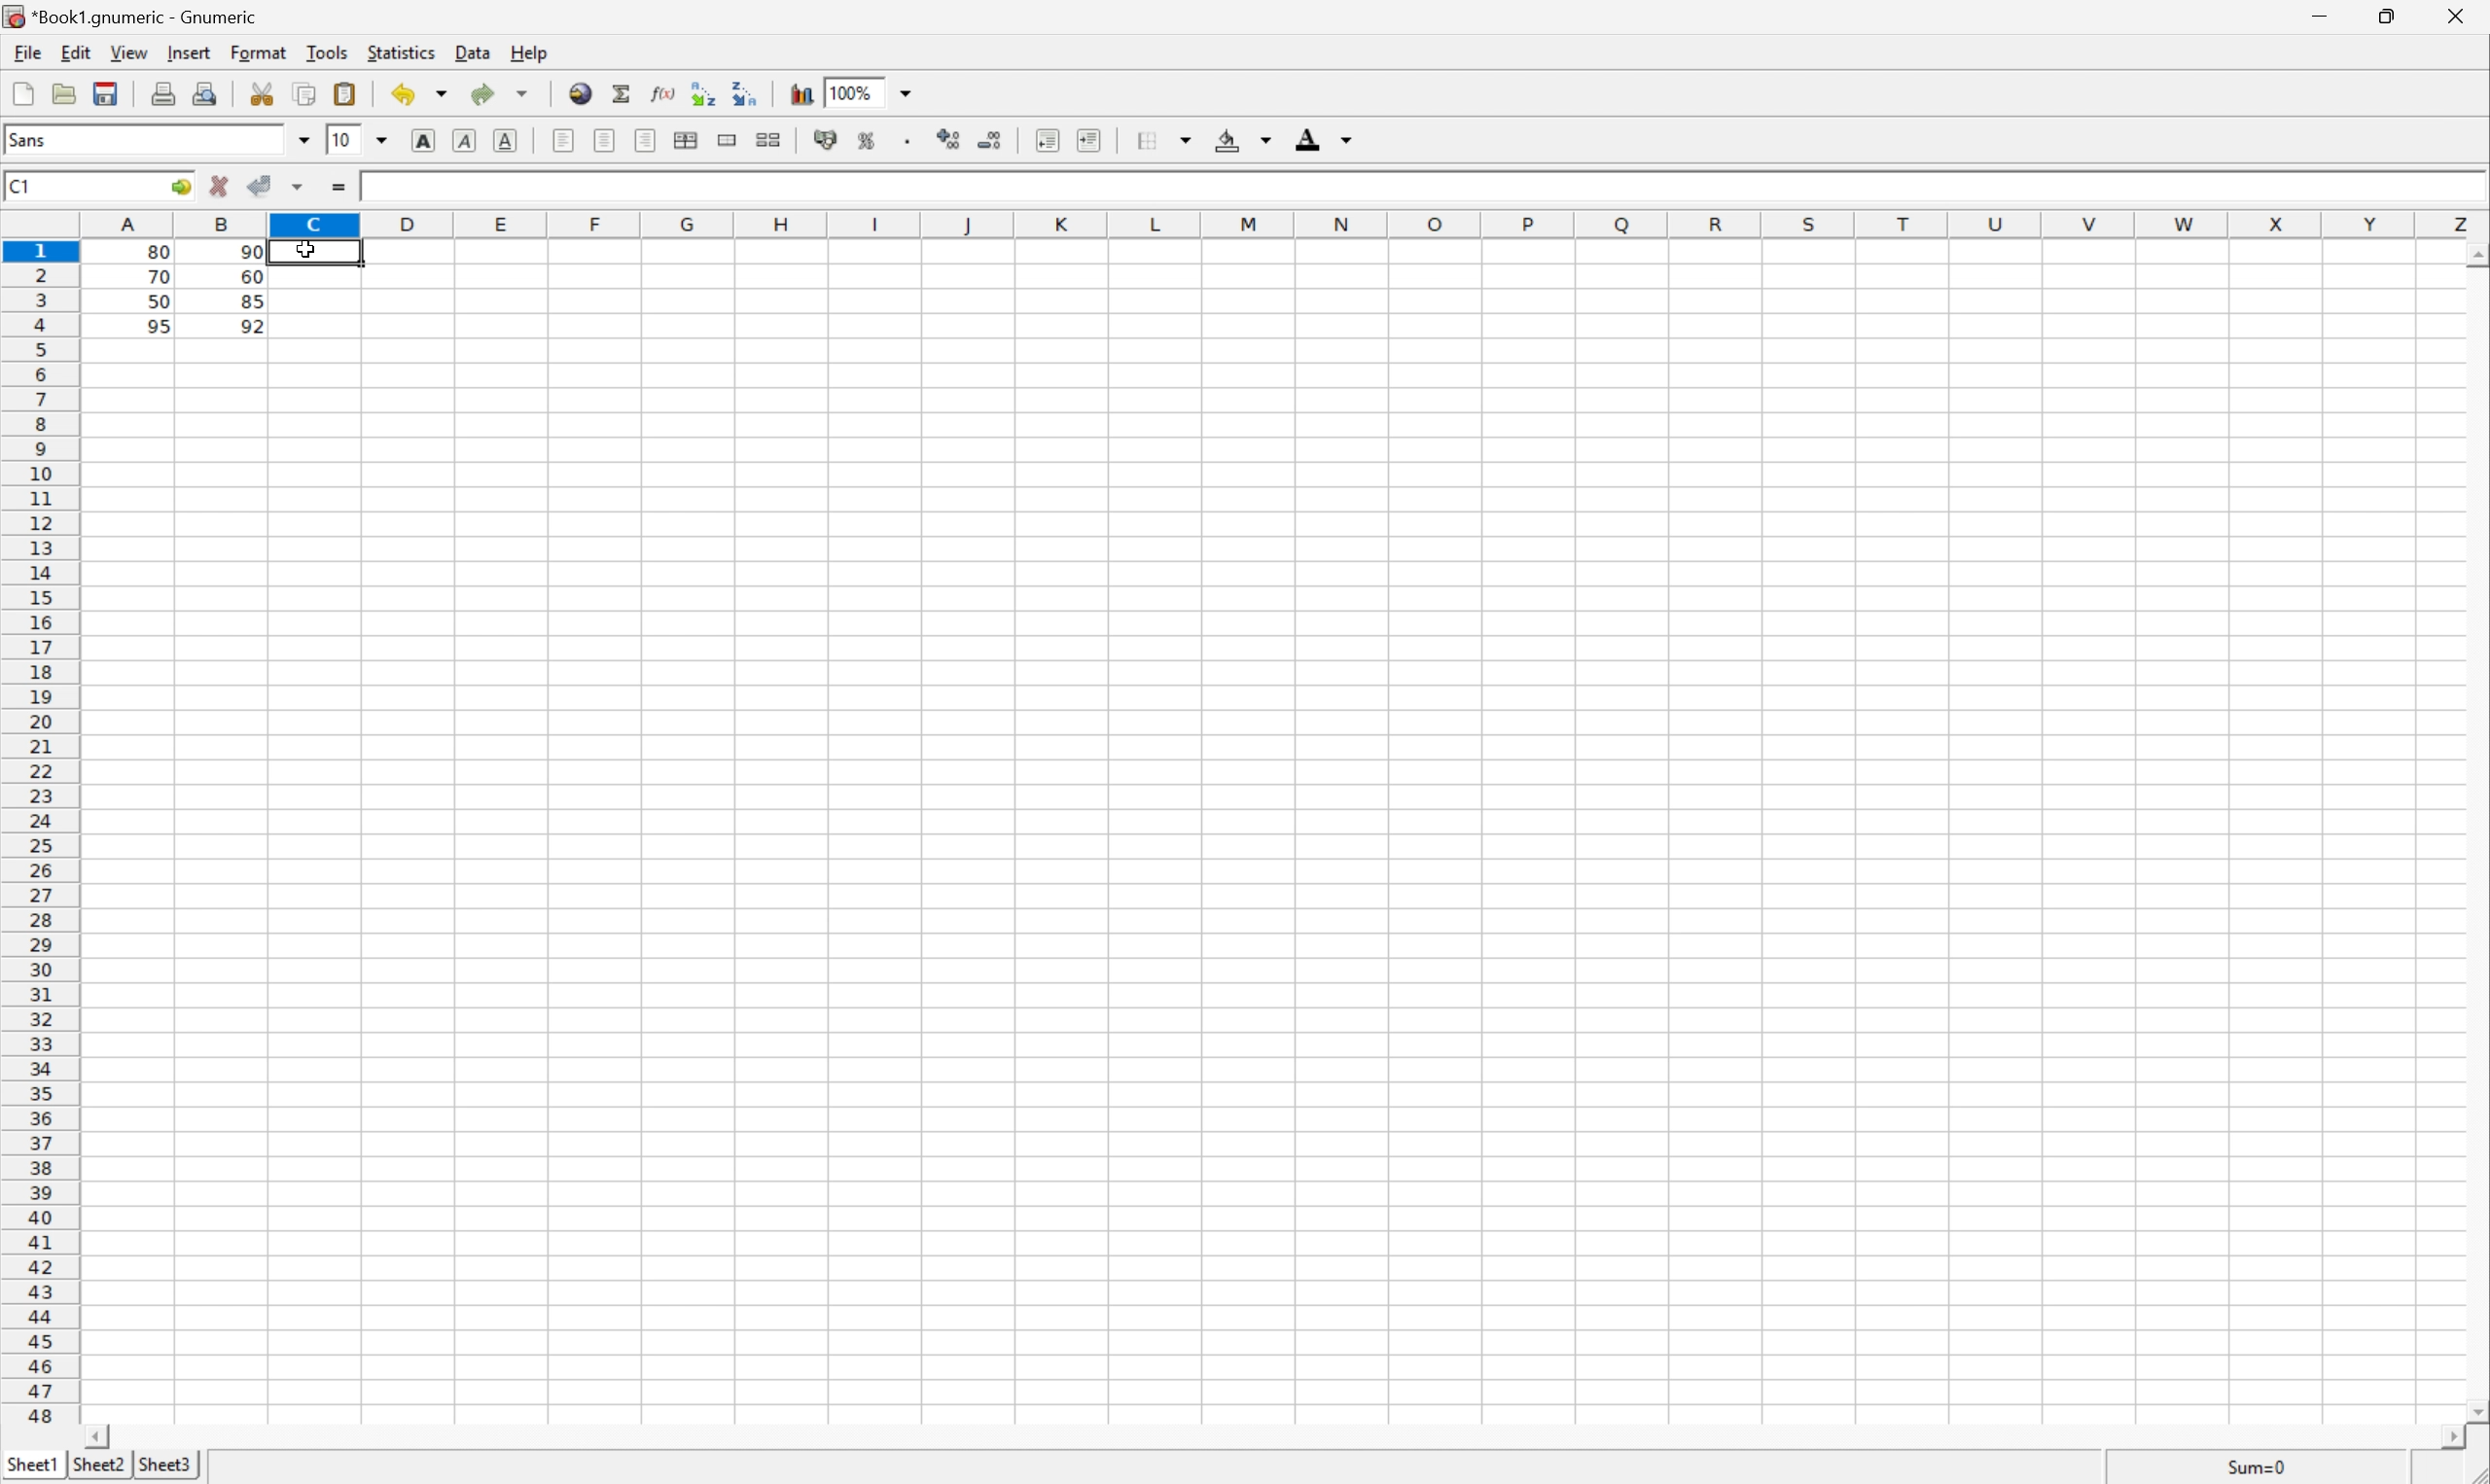  I want to click on Italic, so click(467, 139).